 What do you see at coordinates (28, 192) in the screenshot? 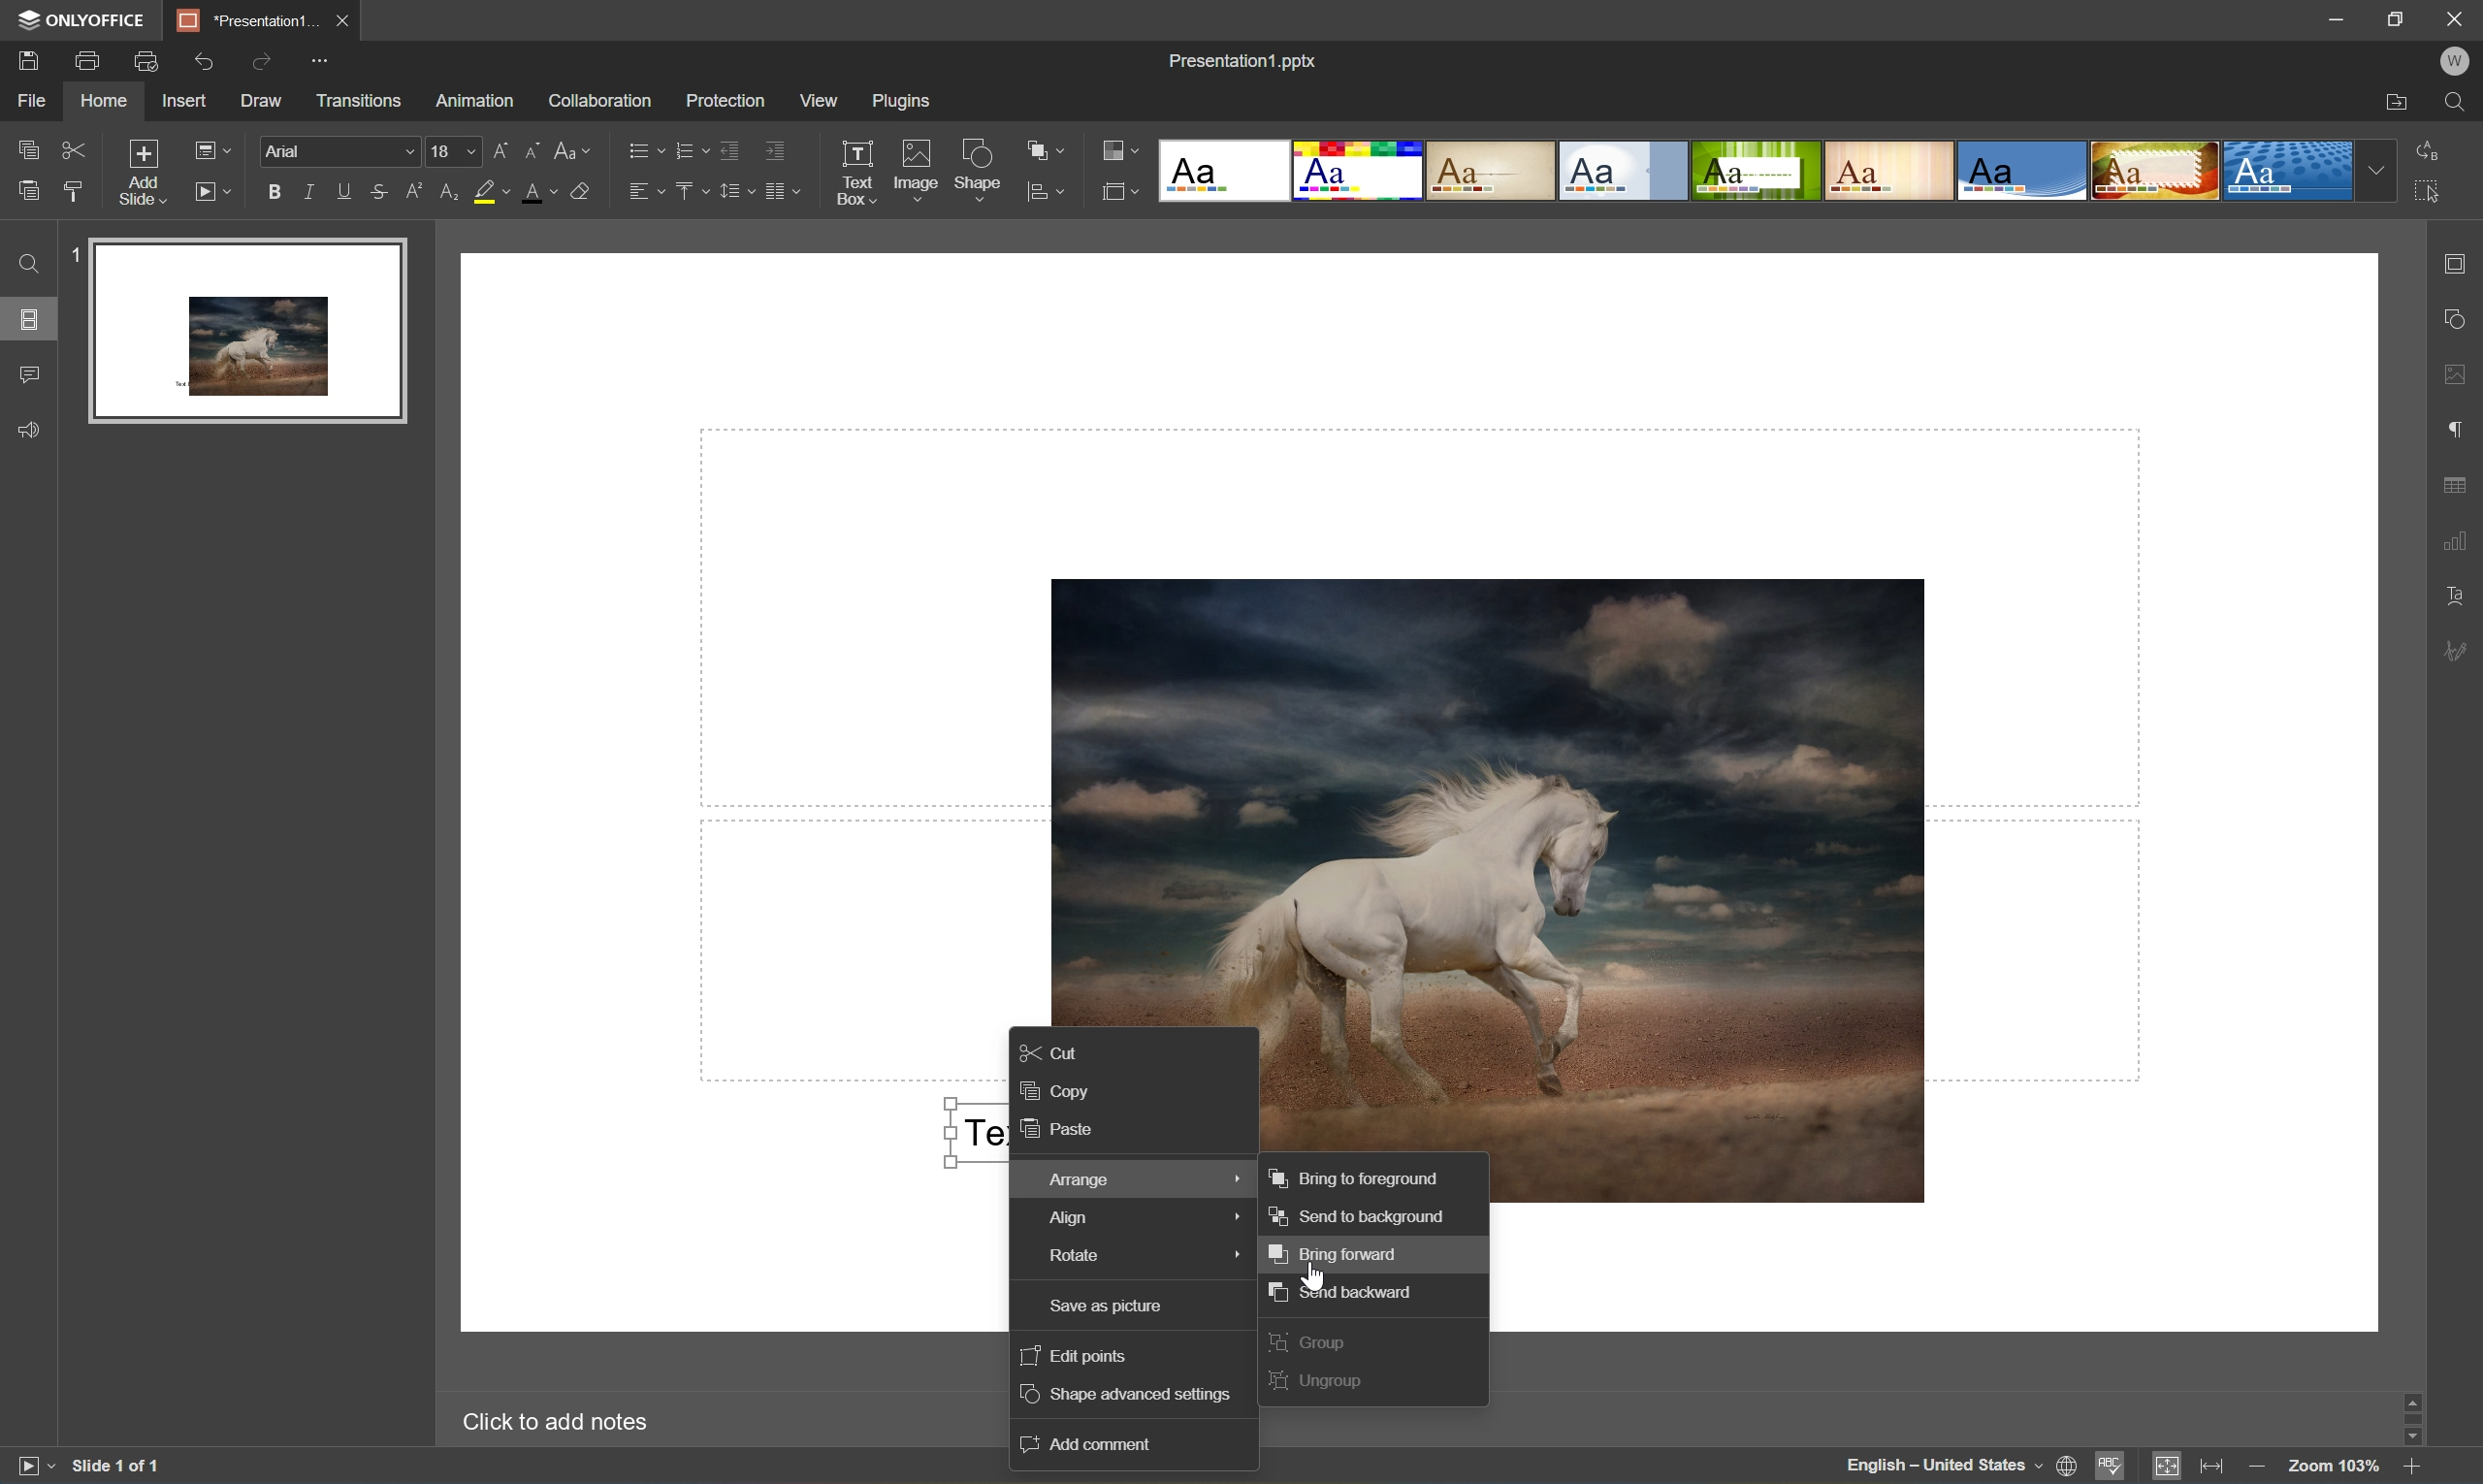
I see `Paste` at bounding box center [28, 192].